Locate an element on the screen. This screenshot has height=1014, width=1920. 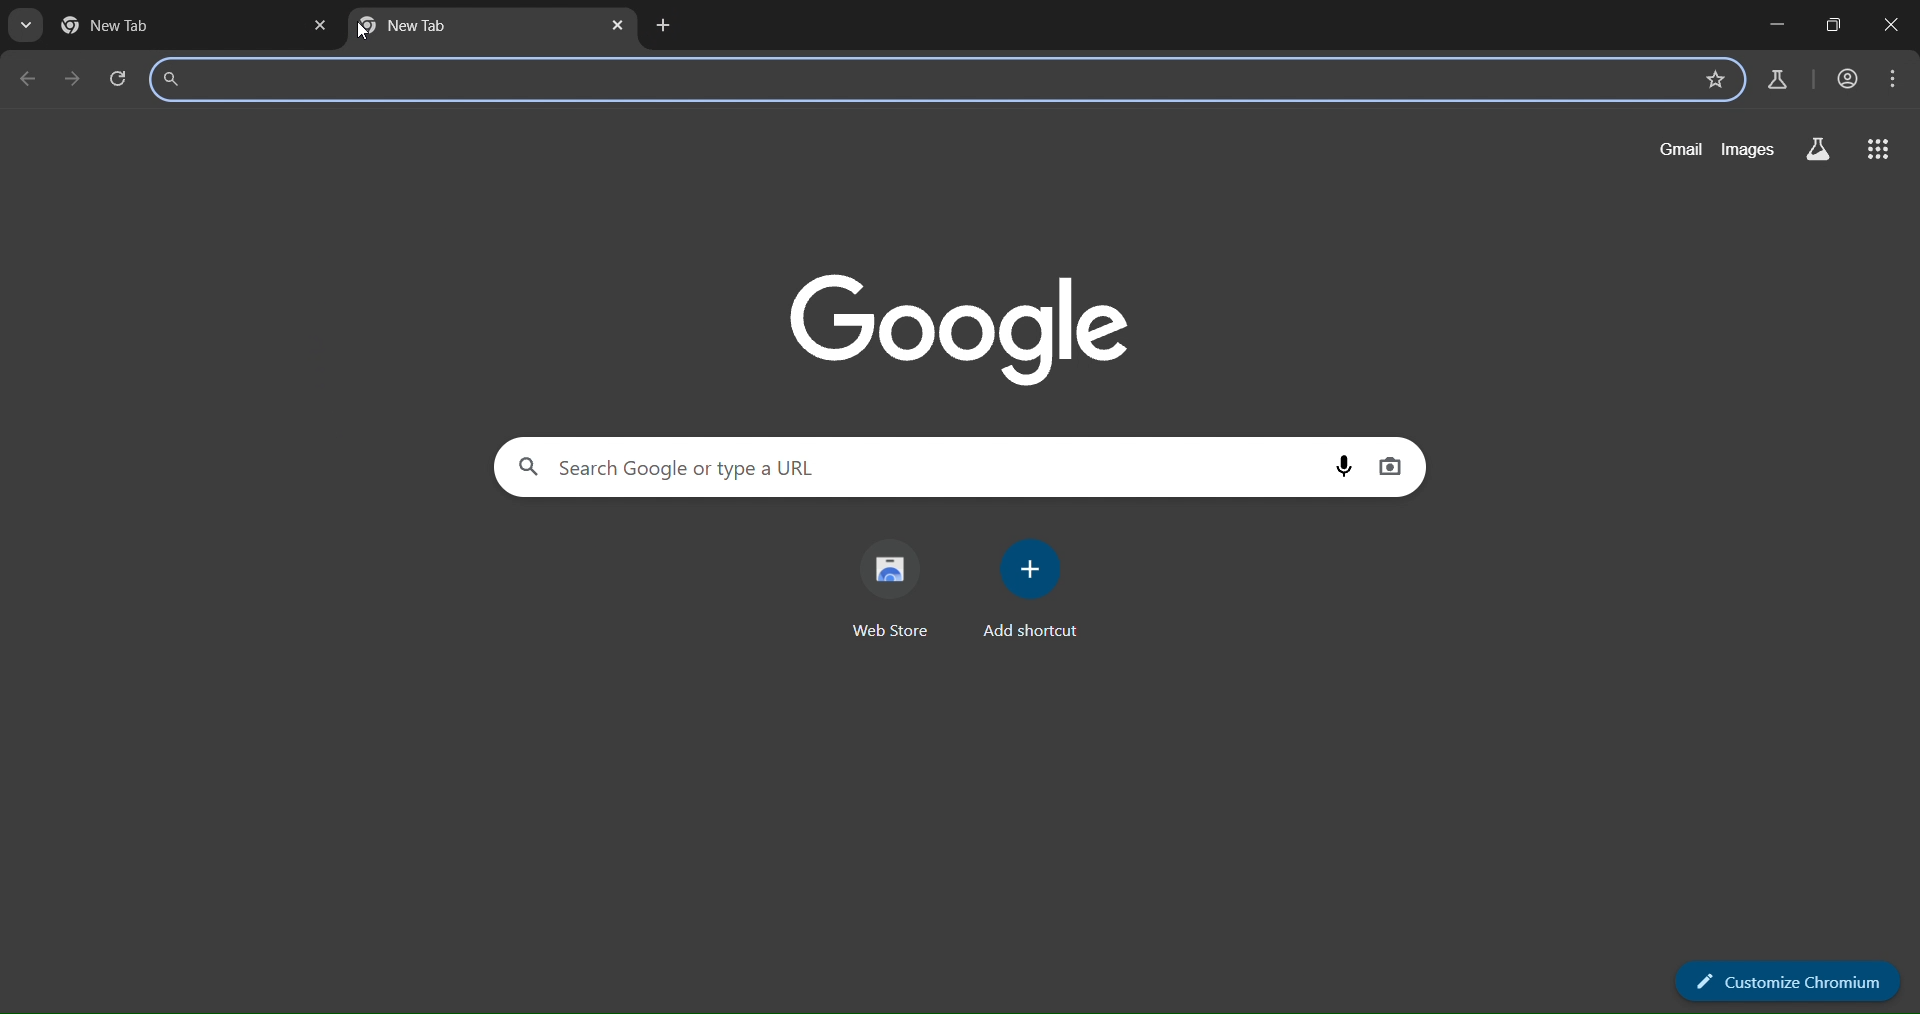
account is located at coordinates (1849, 81).